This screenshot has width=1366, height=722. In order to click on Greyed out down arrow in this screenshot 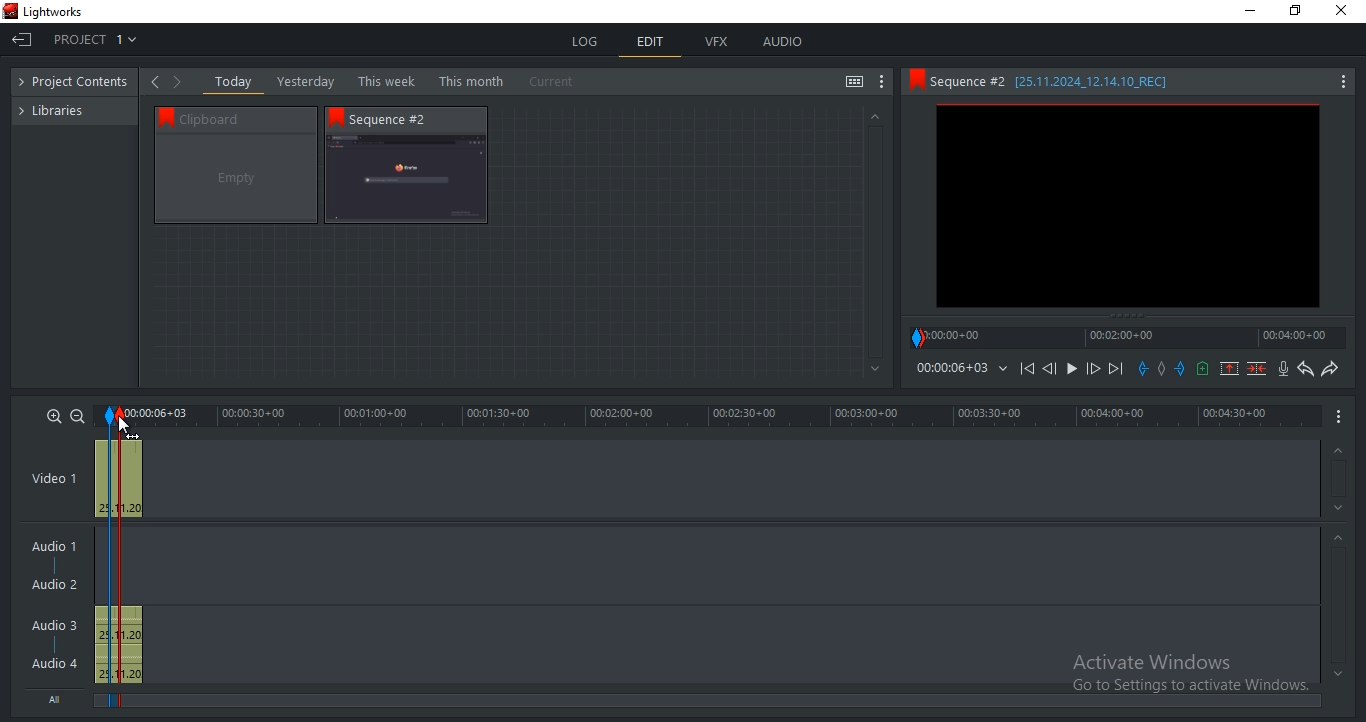, I will do `click(876, 370)`.